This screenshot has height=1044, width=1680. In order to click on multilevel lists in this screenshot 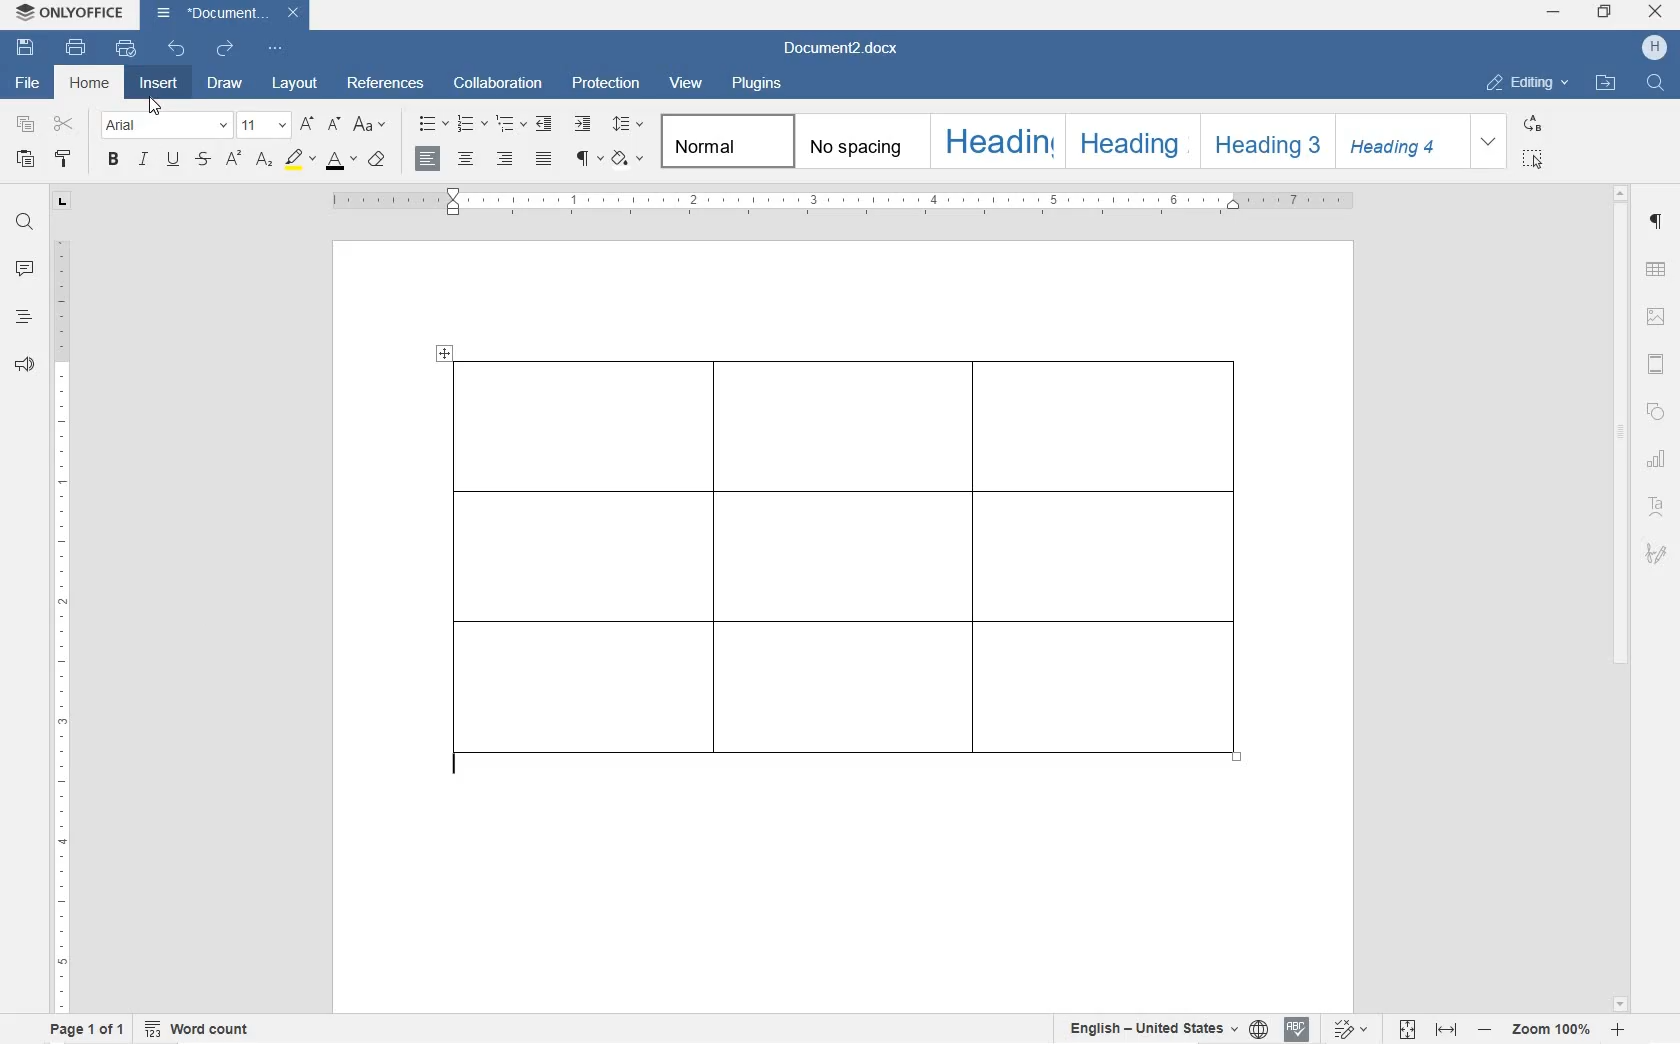, I will do `click(507, 125)`.